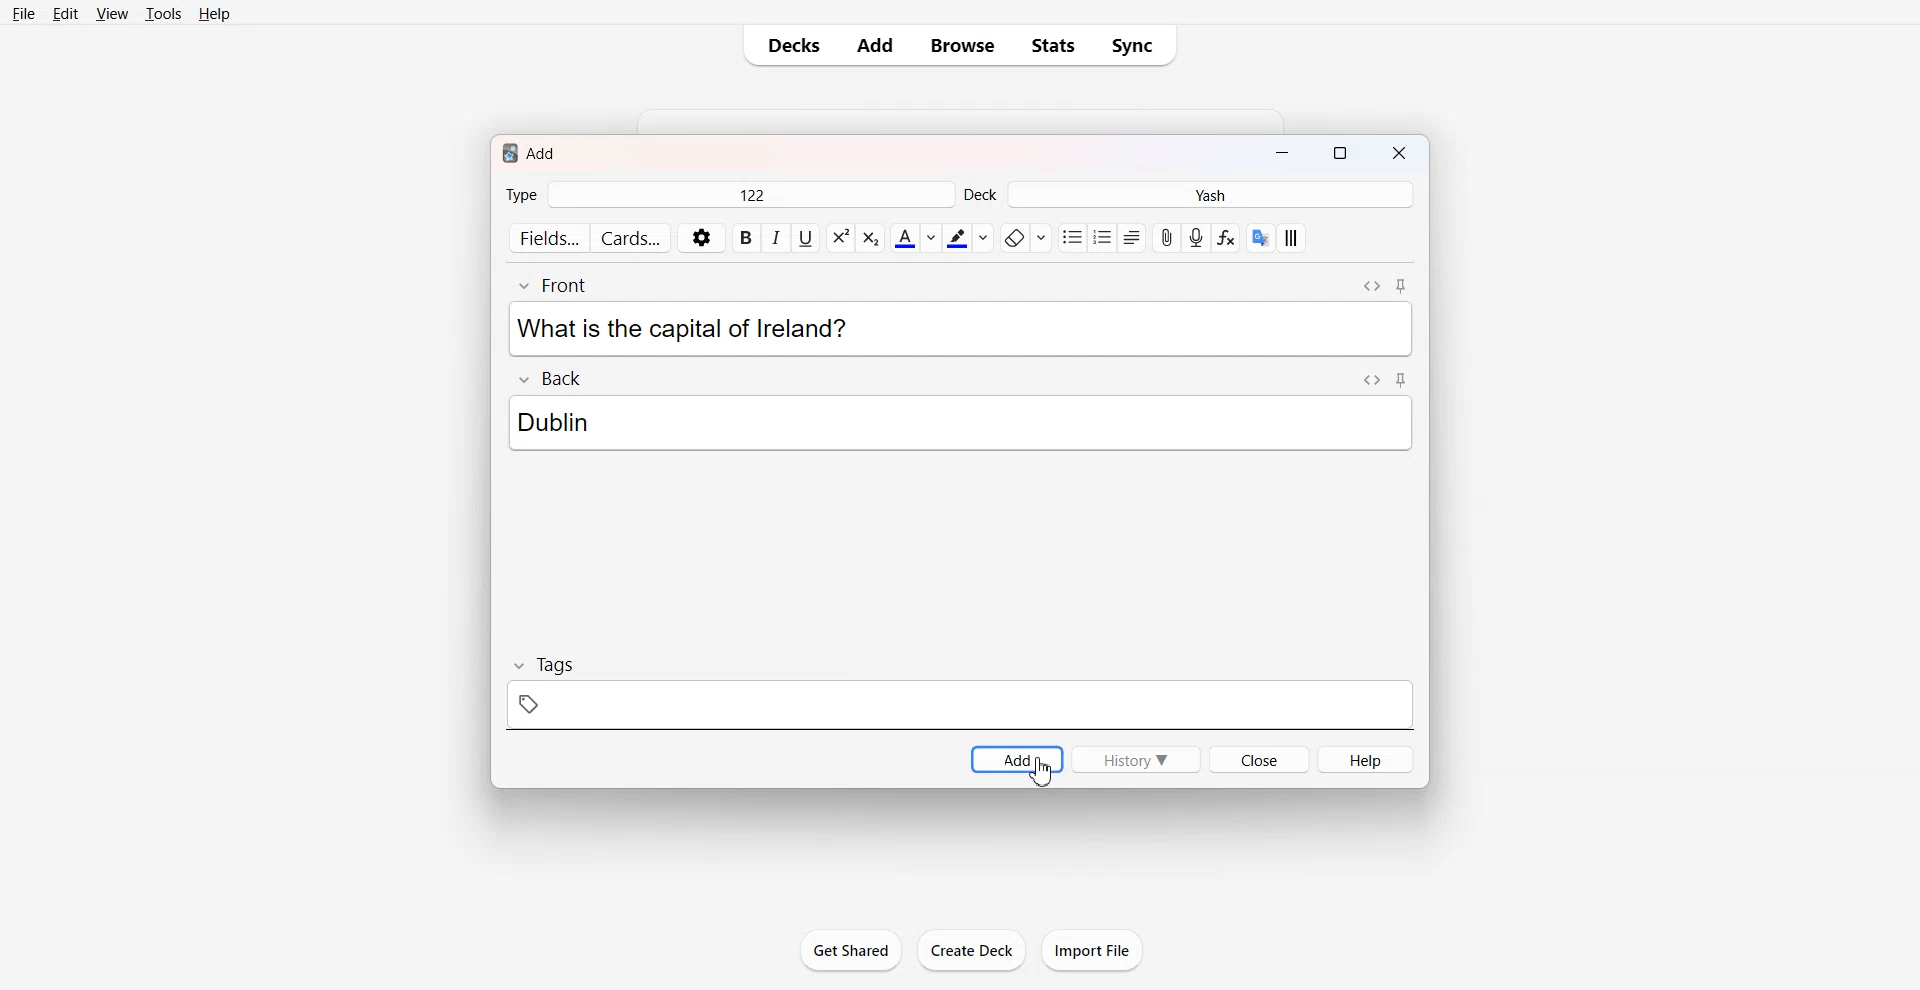  What do you see at coordinates (1093, 950) in the screenshot?
I see `Import File` at bounding box center [1093, 950].